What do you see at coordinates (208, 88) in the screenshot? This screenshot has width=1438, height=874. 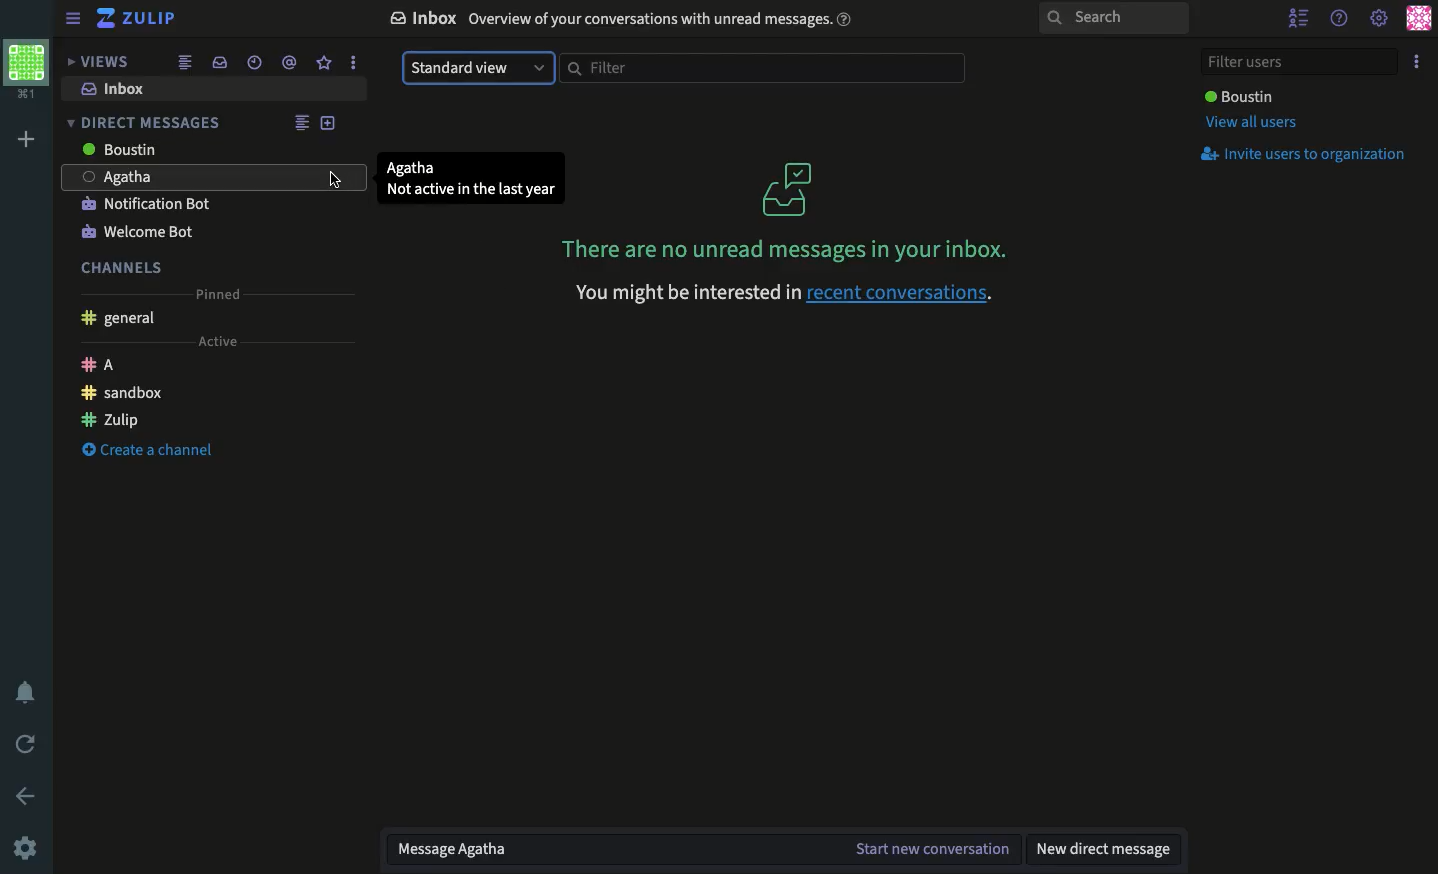 I see `Inbox` at bounding box center [208, 88].